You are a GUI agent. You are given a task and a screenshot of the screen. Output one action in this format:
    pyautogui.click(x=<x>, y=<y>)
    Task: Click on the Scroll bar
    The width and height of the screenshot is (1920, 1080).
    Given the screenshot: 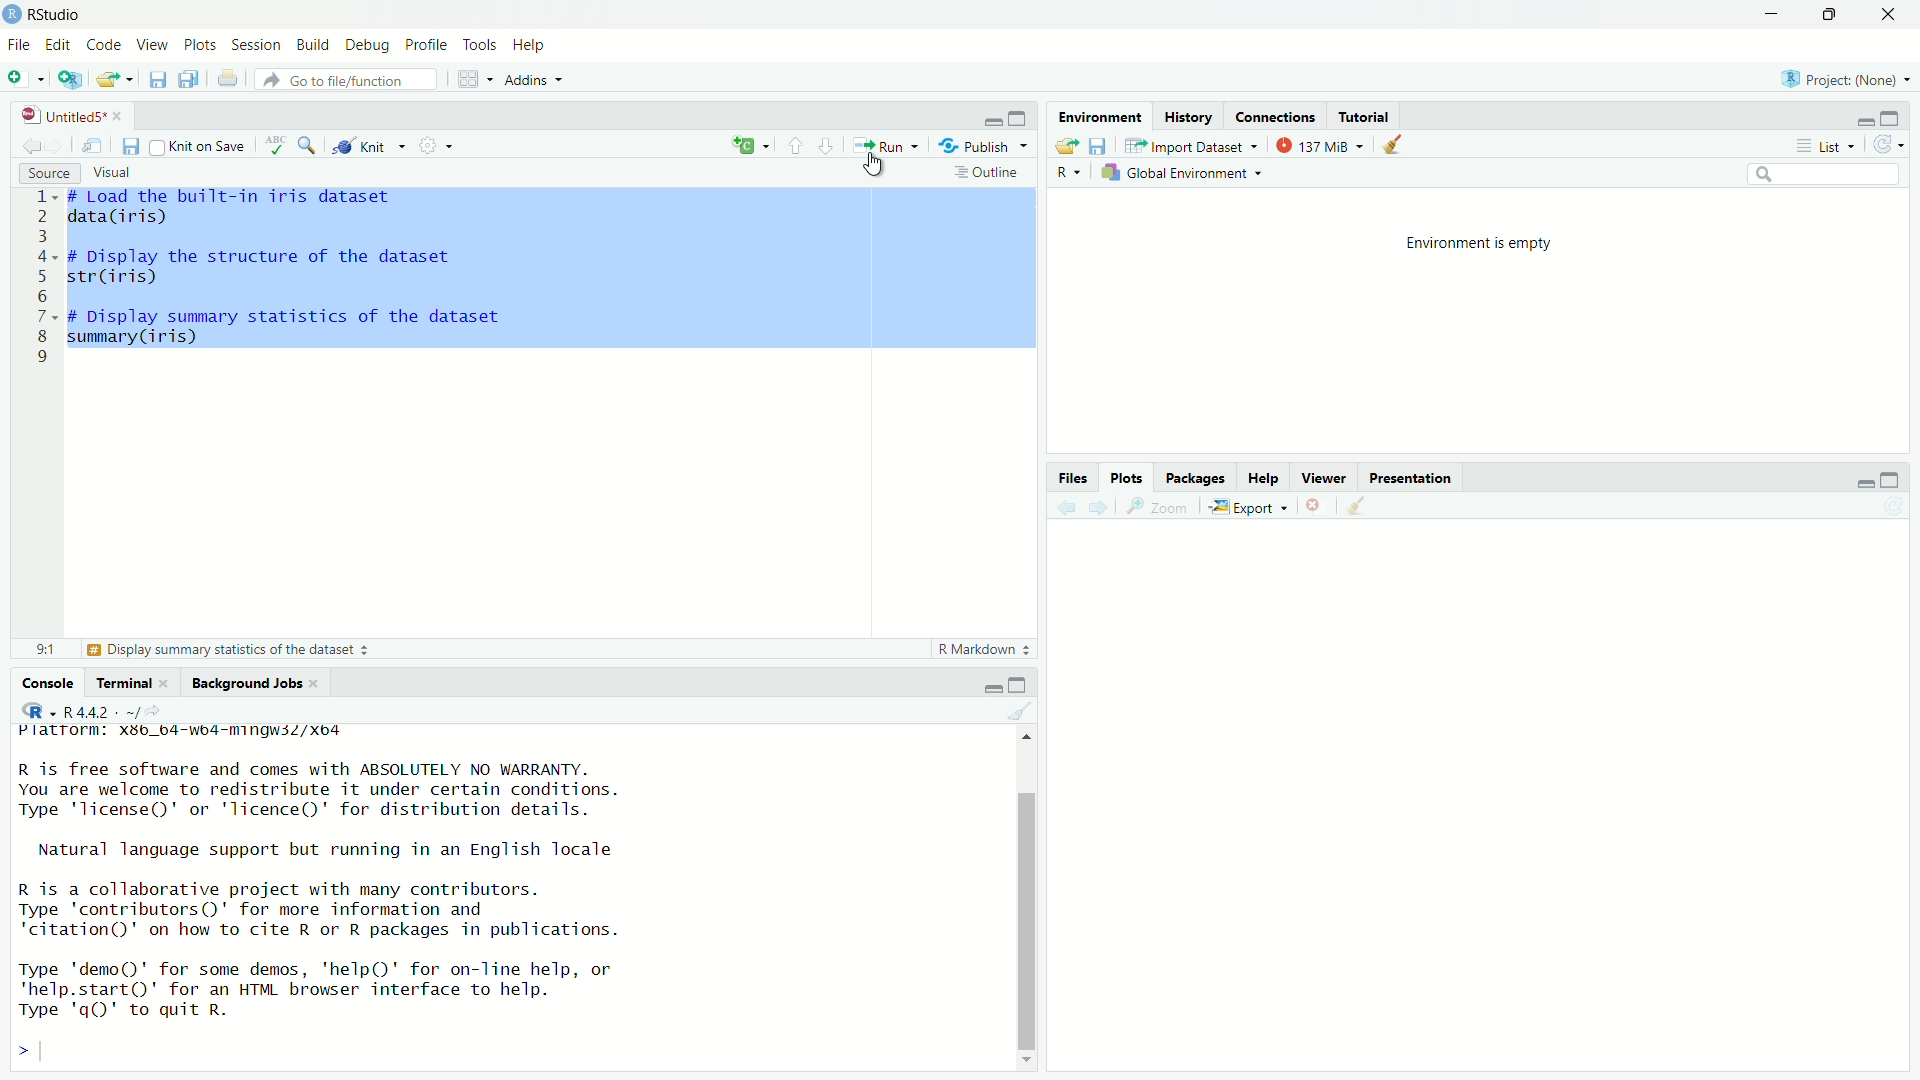 What is the action you would take?
    pyautogui.click(x=1030, y=903)
    